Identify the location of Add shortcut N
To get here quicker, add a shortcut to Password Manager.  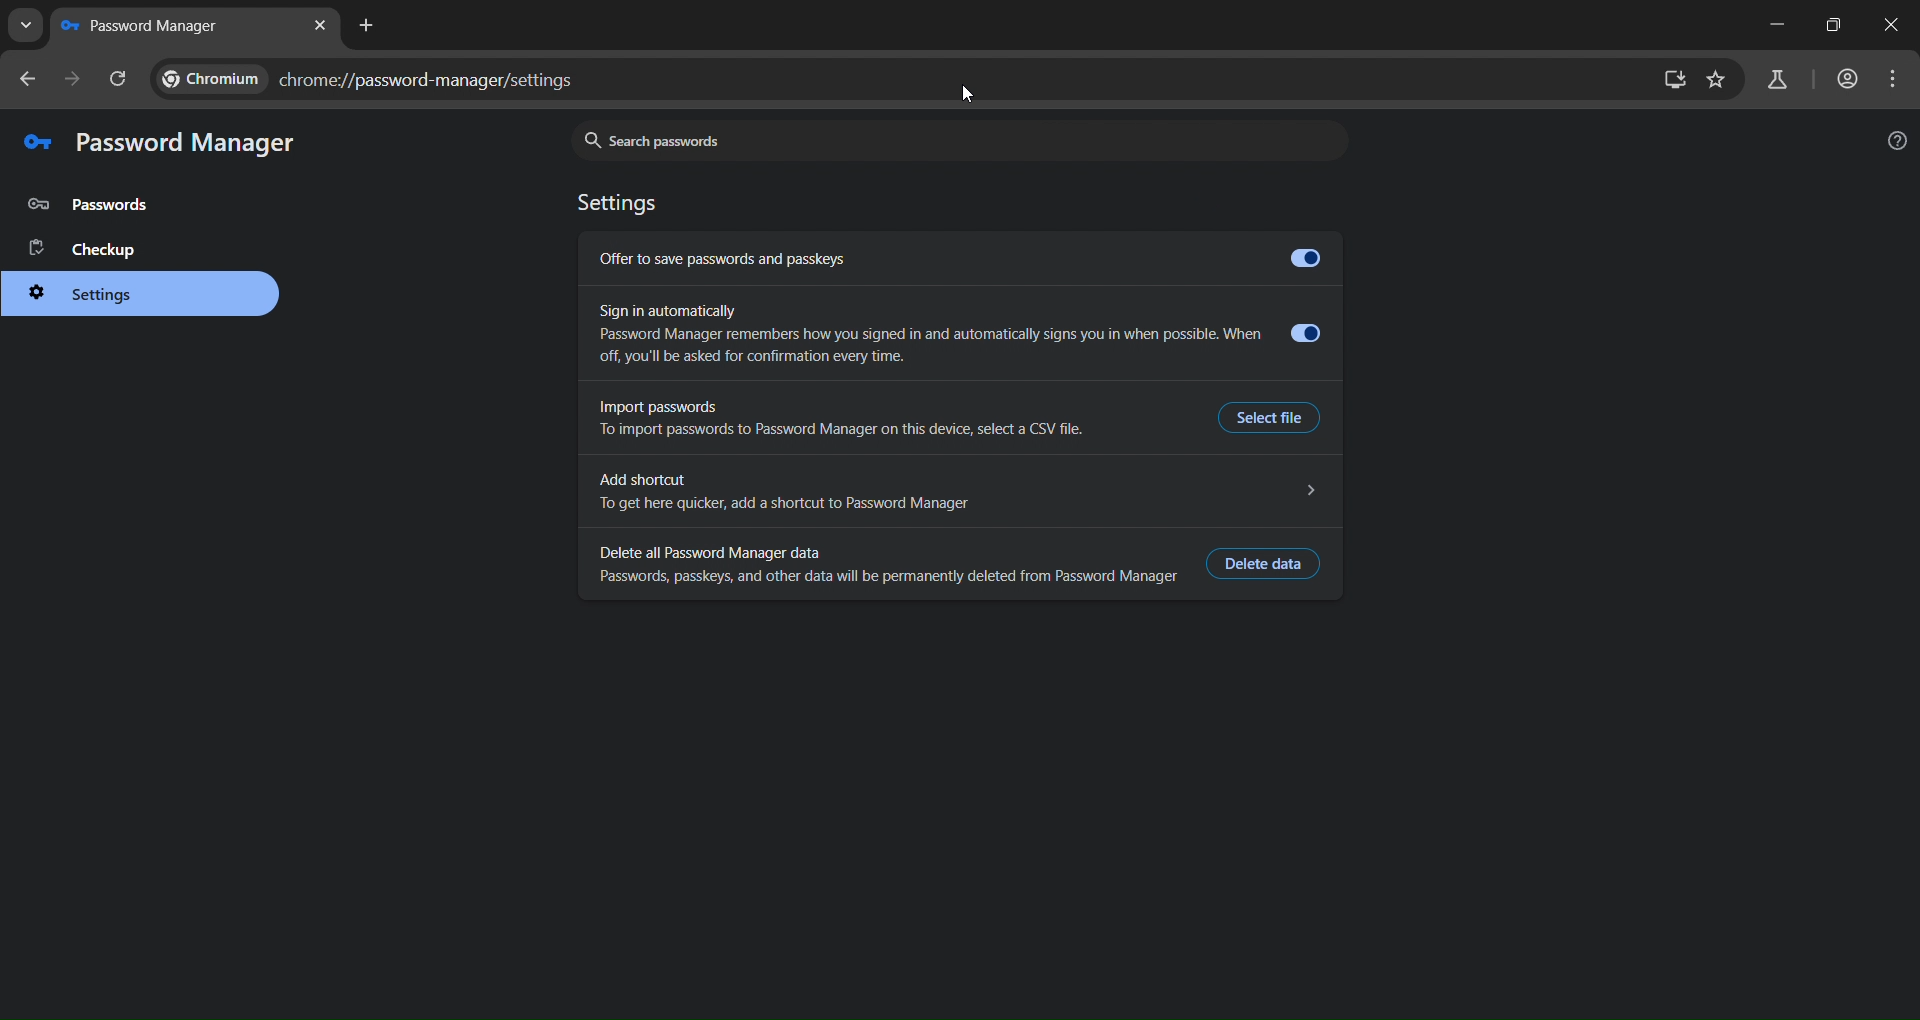
(961, 489).